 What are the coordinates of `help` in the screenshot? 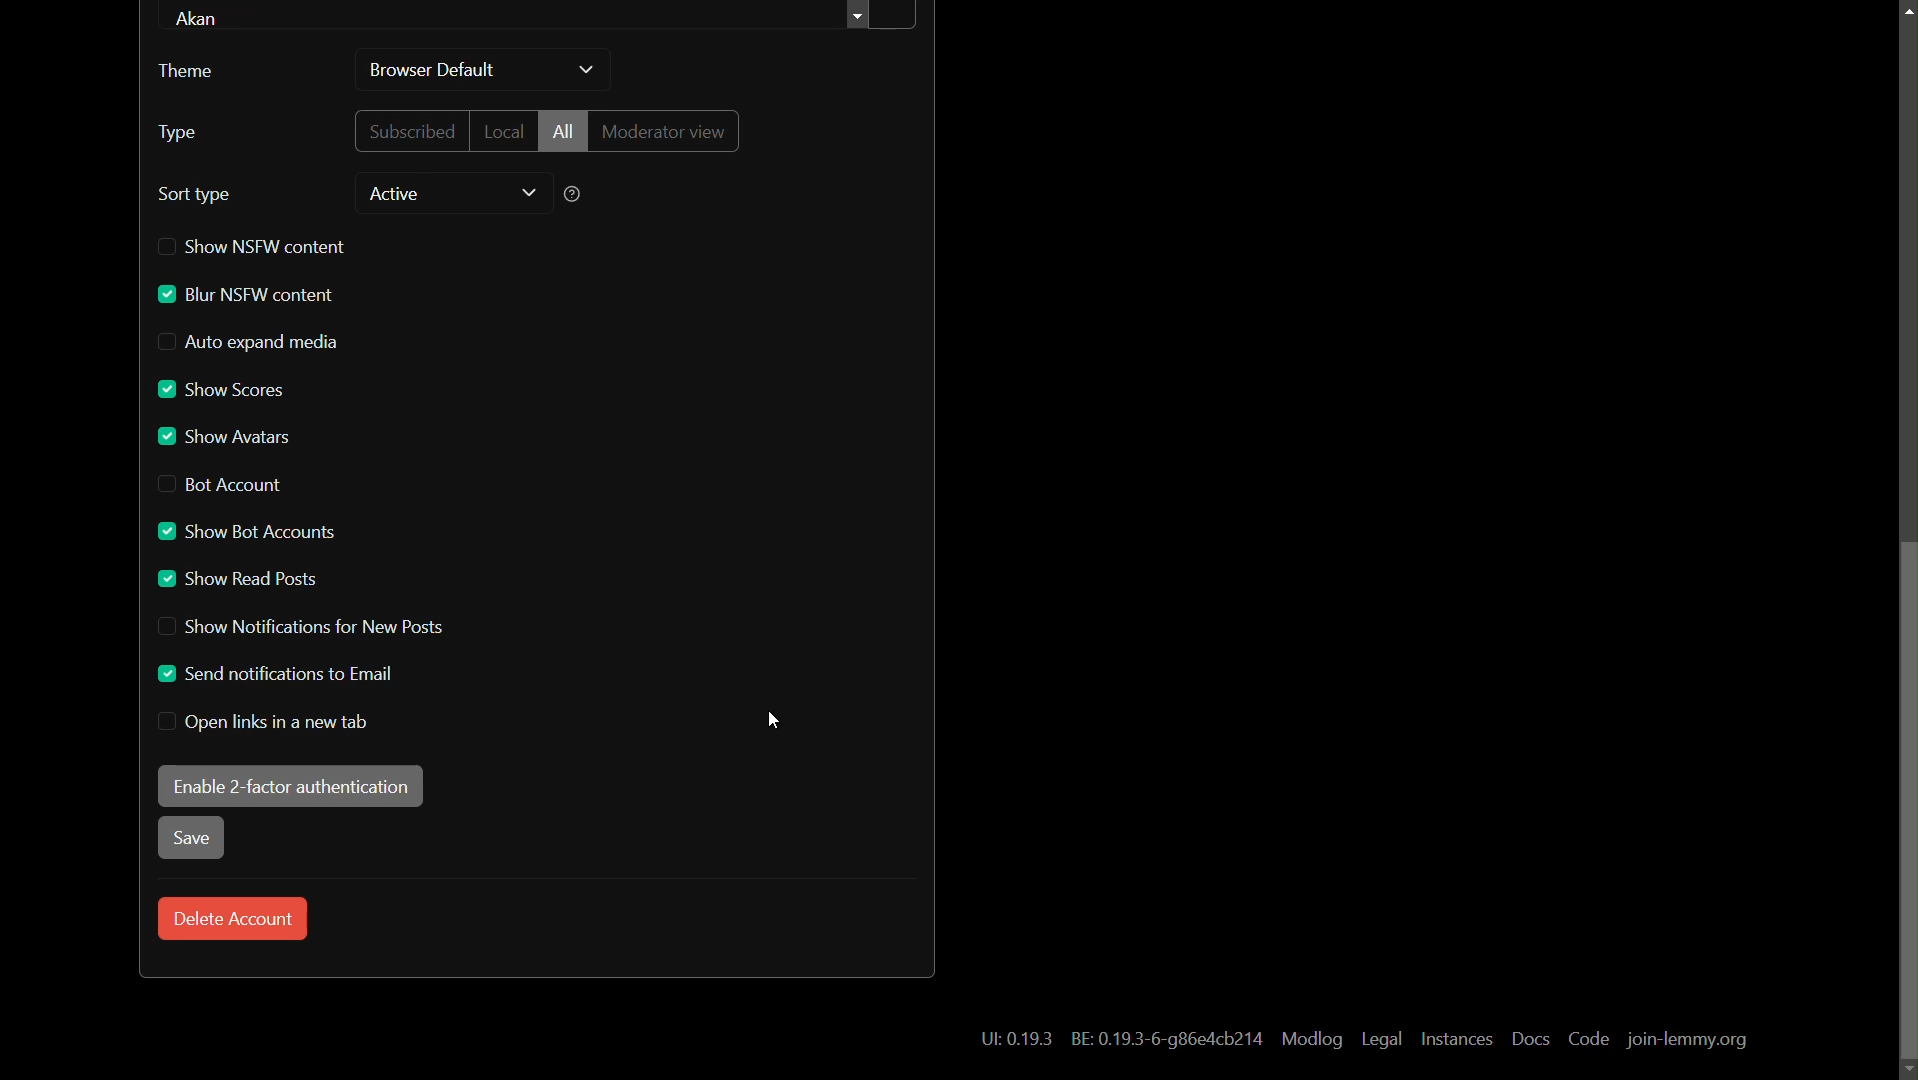 It's located at (571, 196).